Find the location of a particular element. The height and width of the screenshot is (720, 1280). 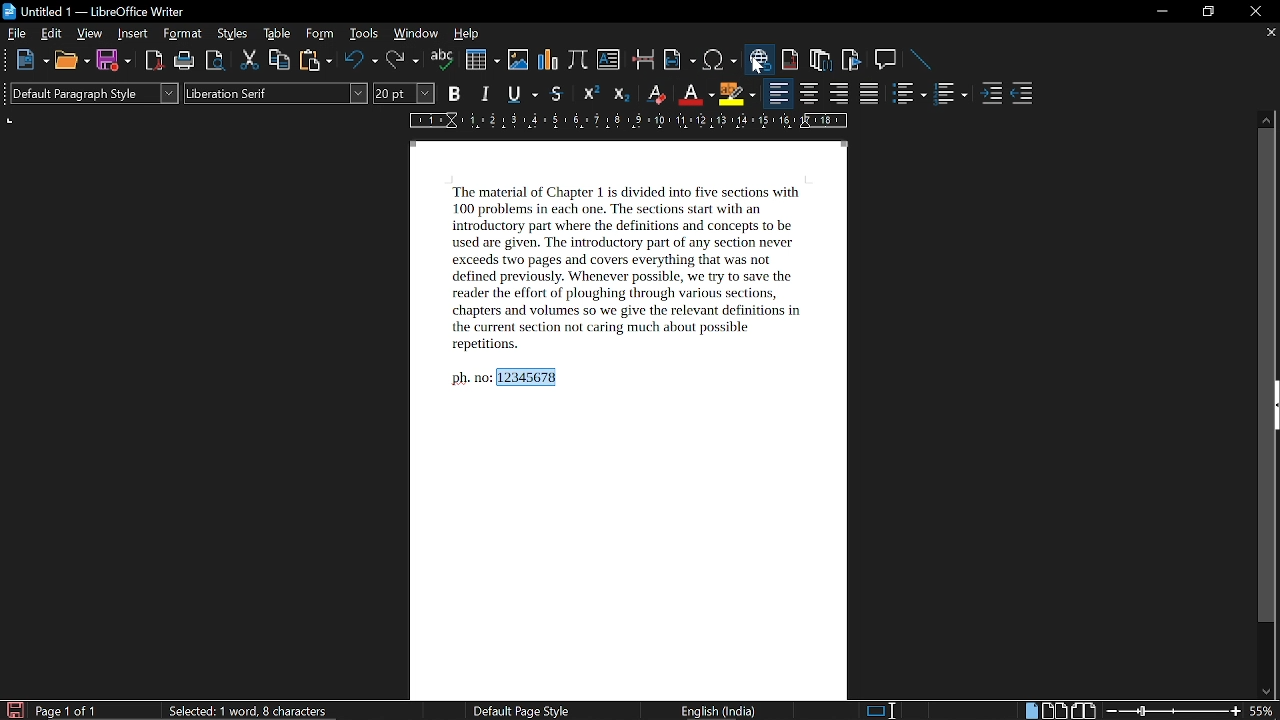

italic is located at coordinates (486, 94).